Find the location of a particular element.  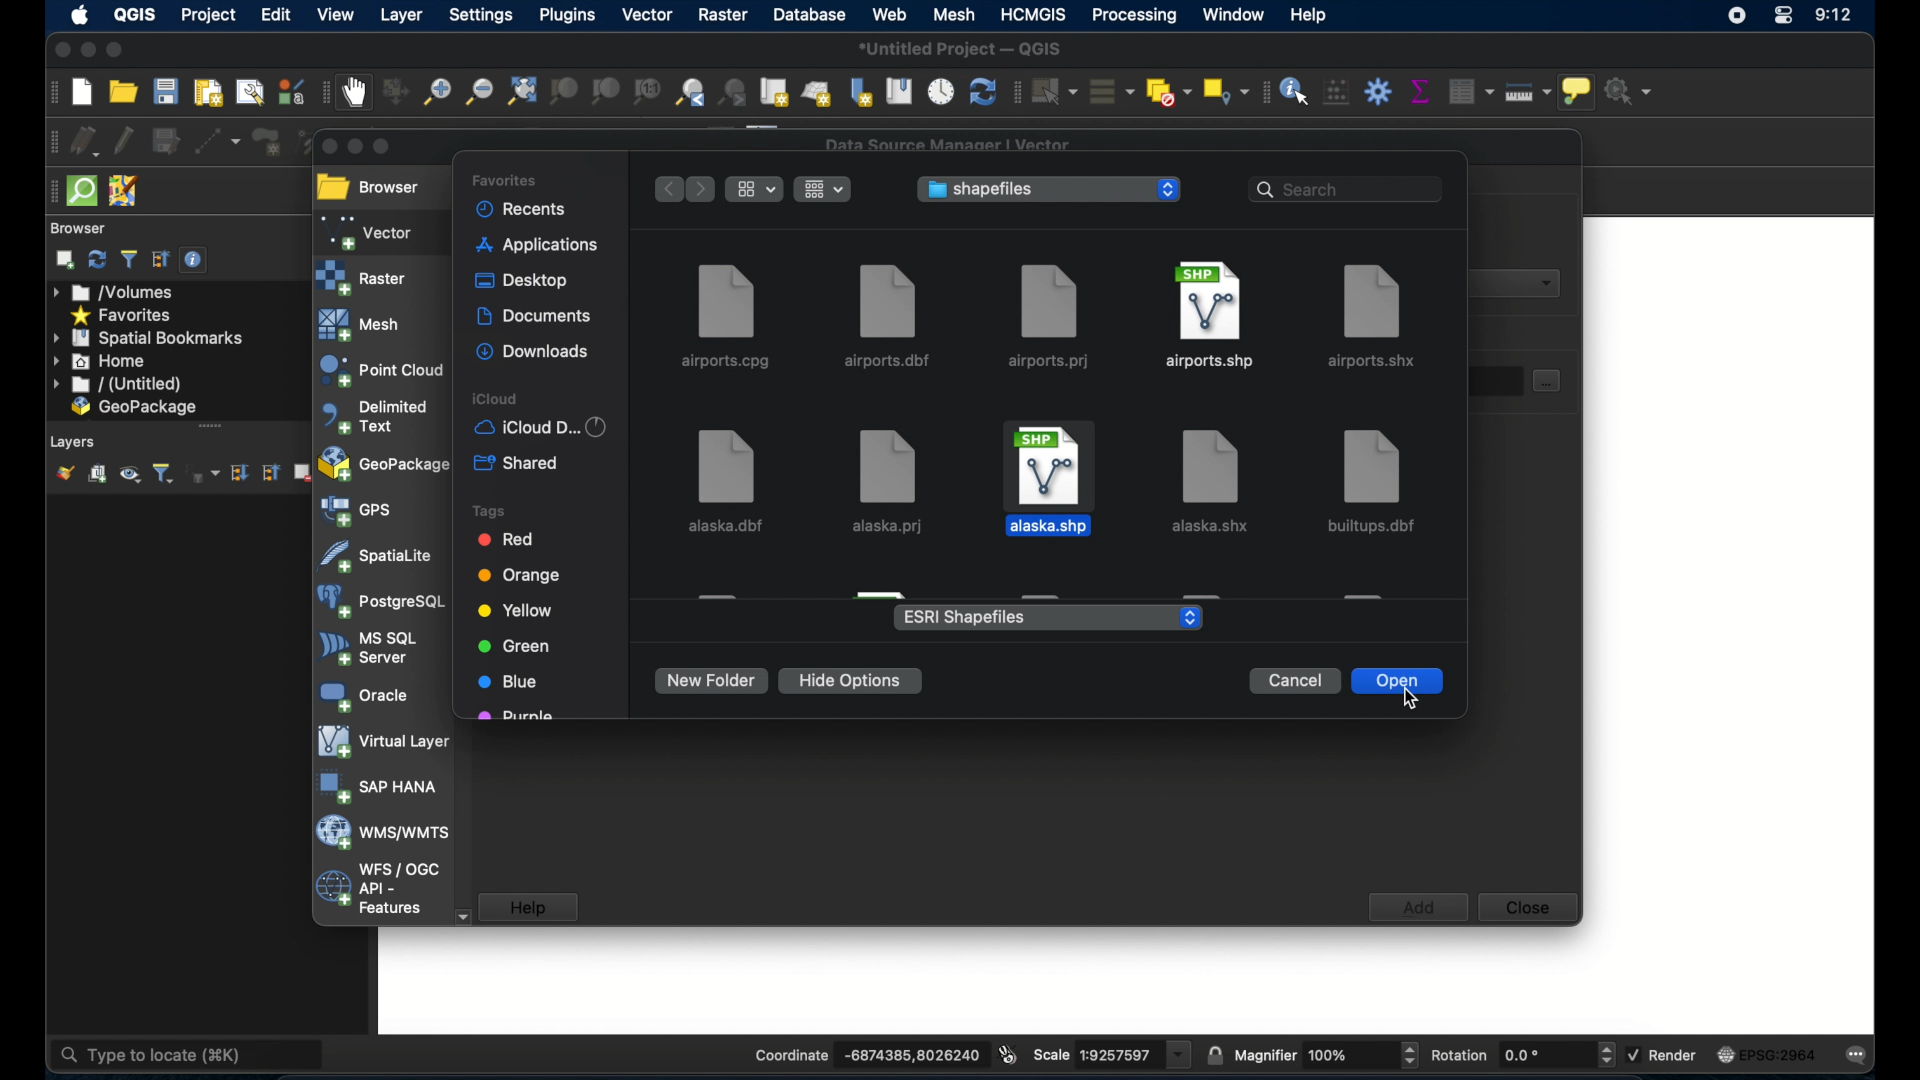

documents is located at coordinates (535, 317).